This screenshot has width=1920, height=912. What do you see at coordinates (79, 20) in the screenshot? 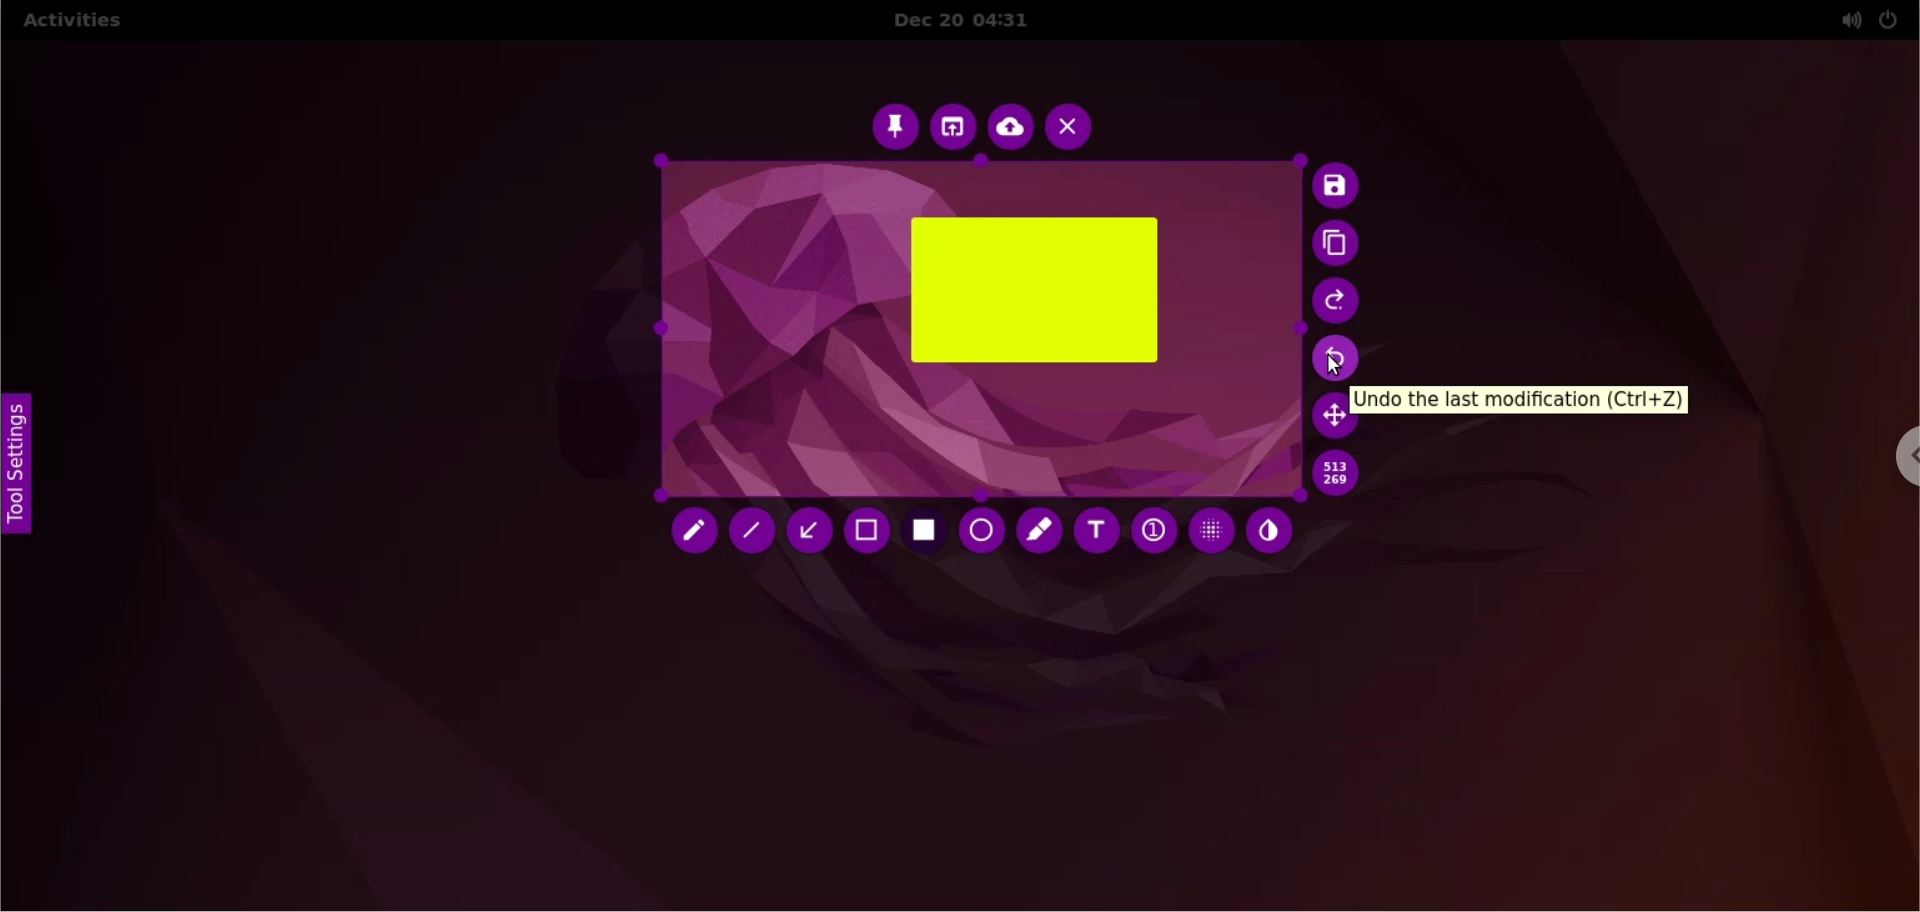
I see `activities` at bounding box center [79, 20].